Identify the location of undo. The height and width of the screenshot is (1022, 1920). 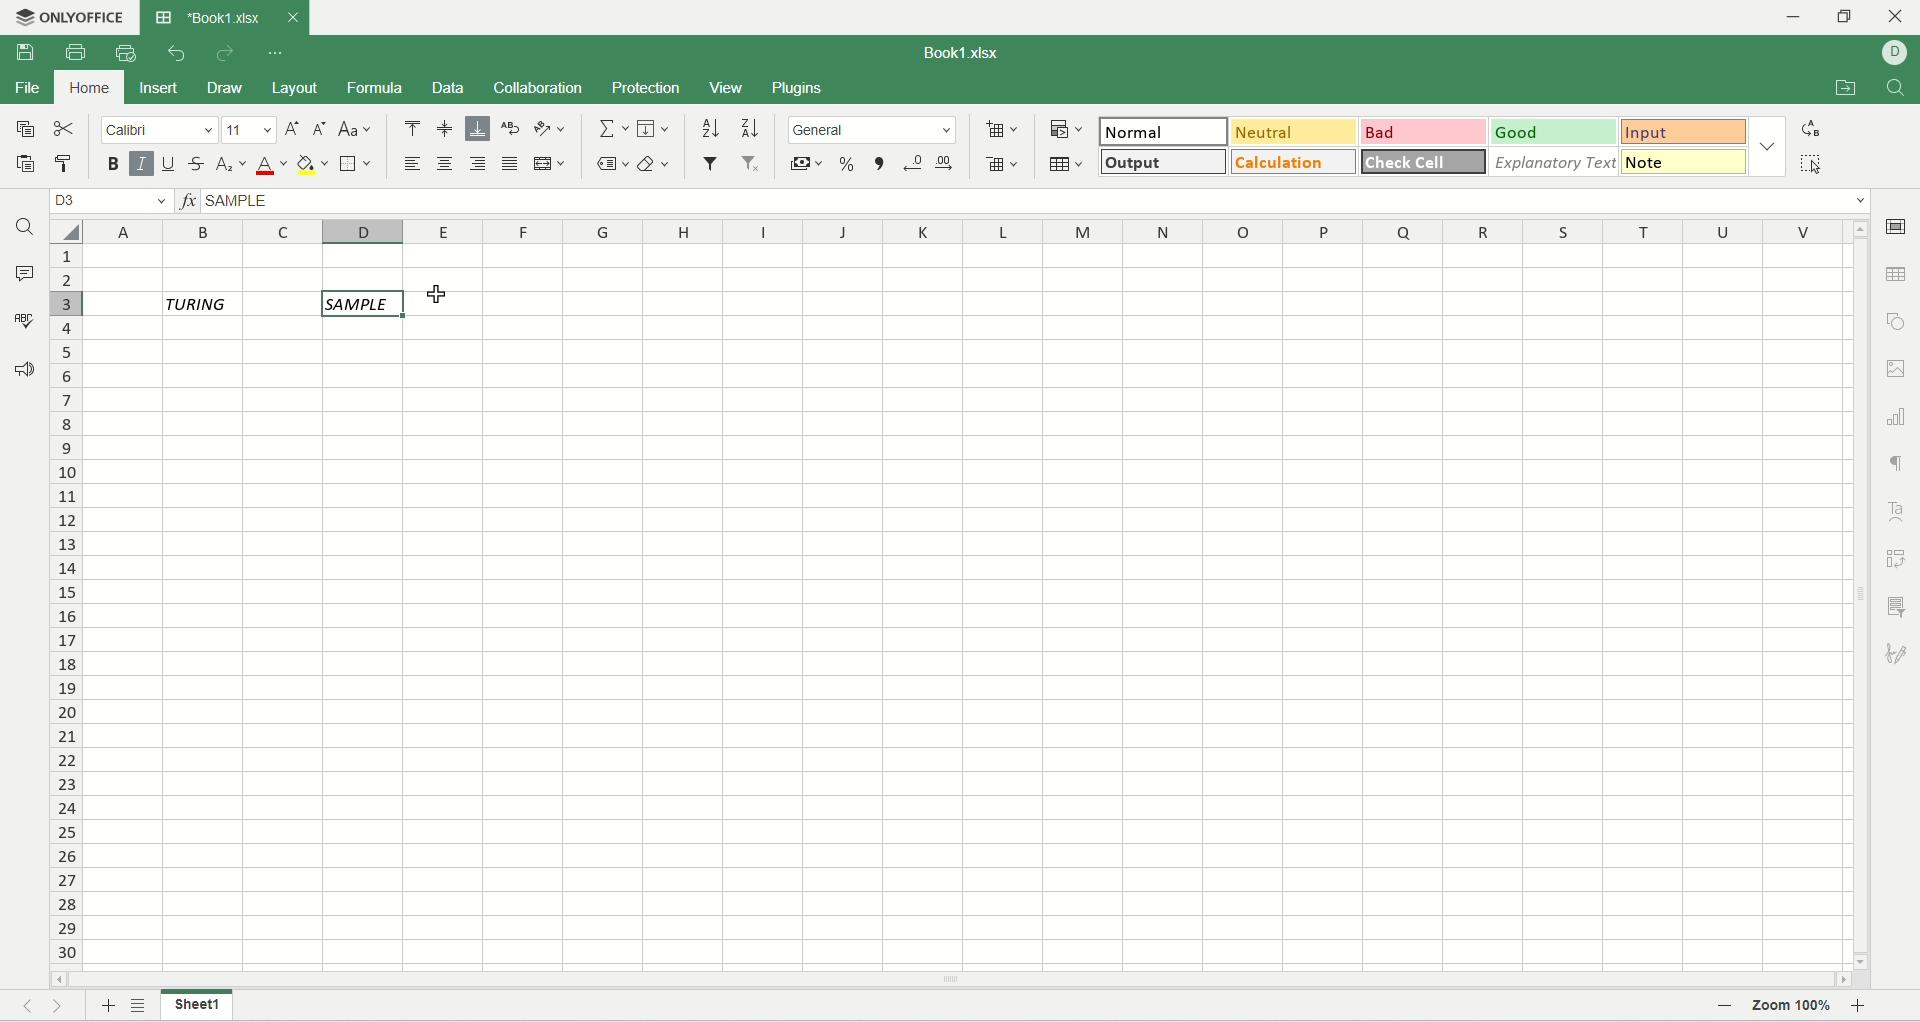
(178, 54).